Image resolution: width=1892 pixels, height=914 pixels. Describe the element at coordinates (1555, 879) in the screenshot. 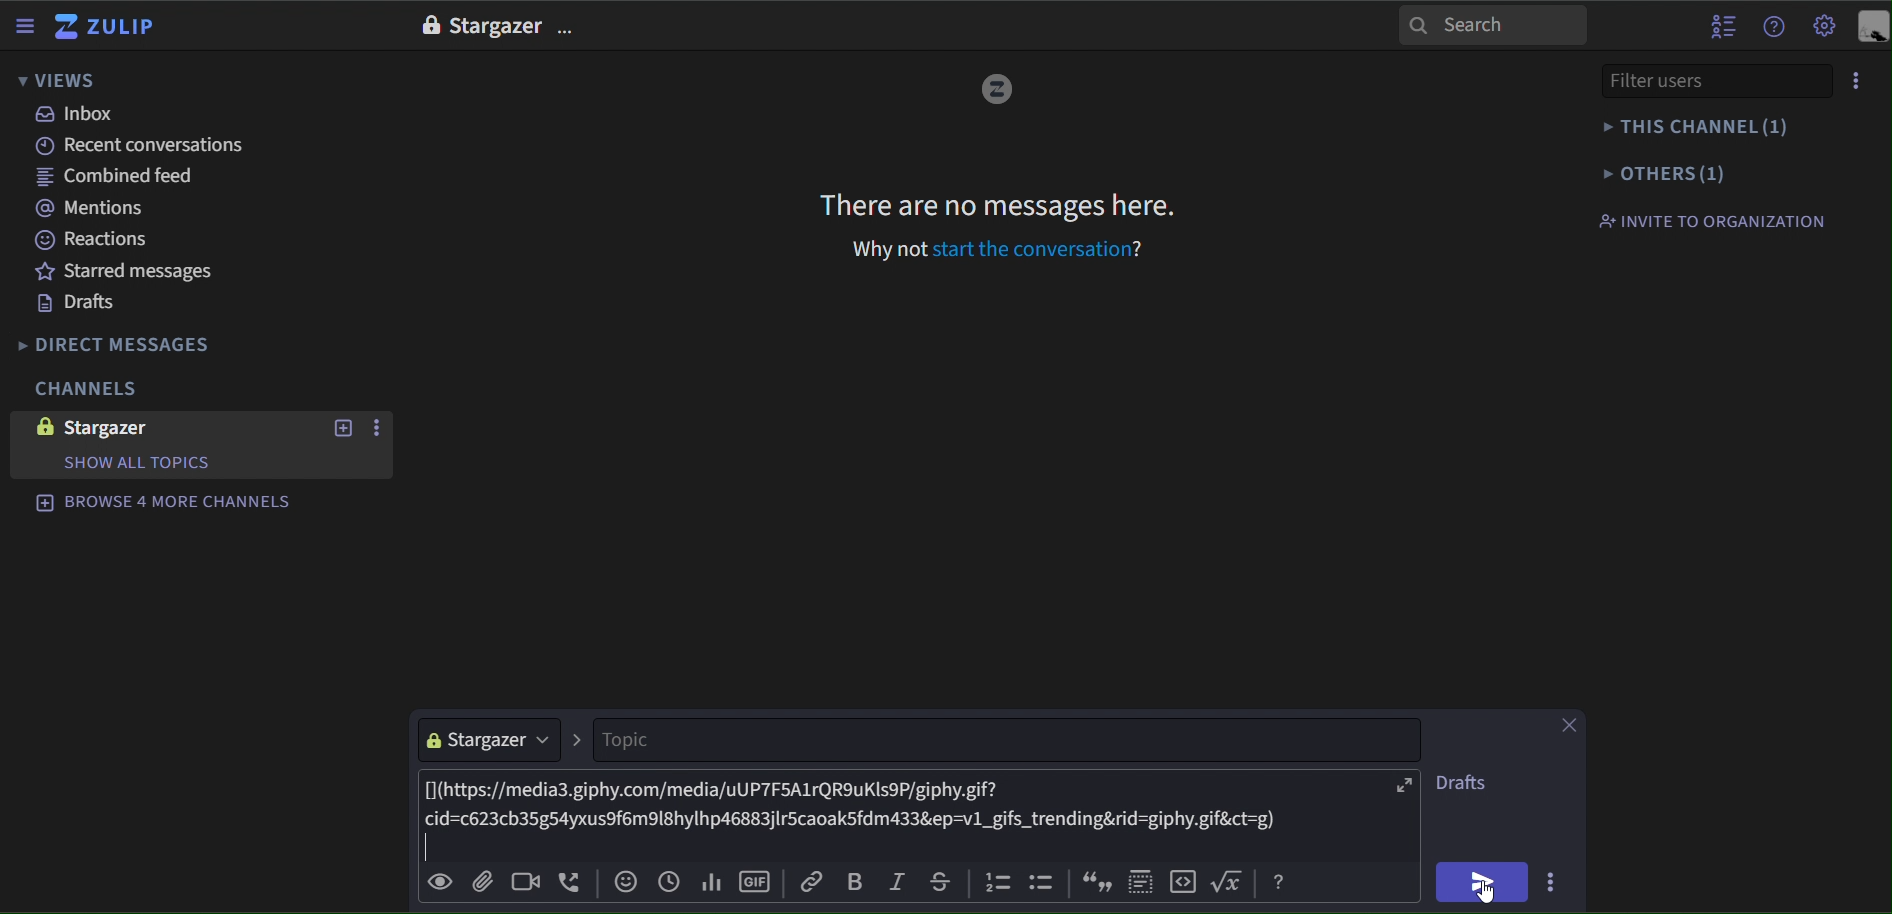

I see `more options` at that location.